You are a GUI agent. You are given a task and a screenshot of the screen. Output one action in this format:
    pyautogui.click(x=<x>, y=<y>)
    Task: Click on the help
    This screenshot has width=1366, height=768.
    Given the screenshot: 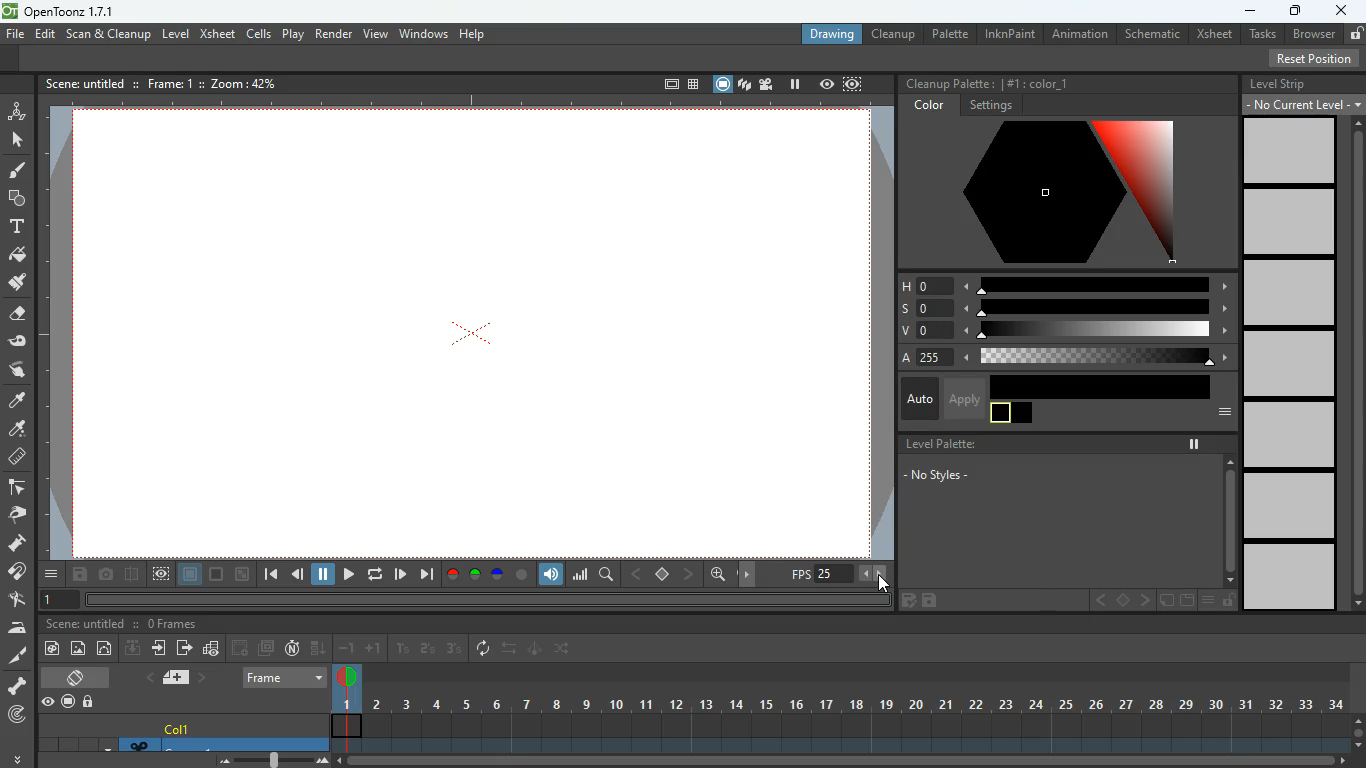 What is the action you would take?
    pyautogui.click(x=476, y=35)
    